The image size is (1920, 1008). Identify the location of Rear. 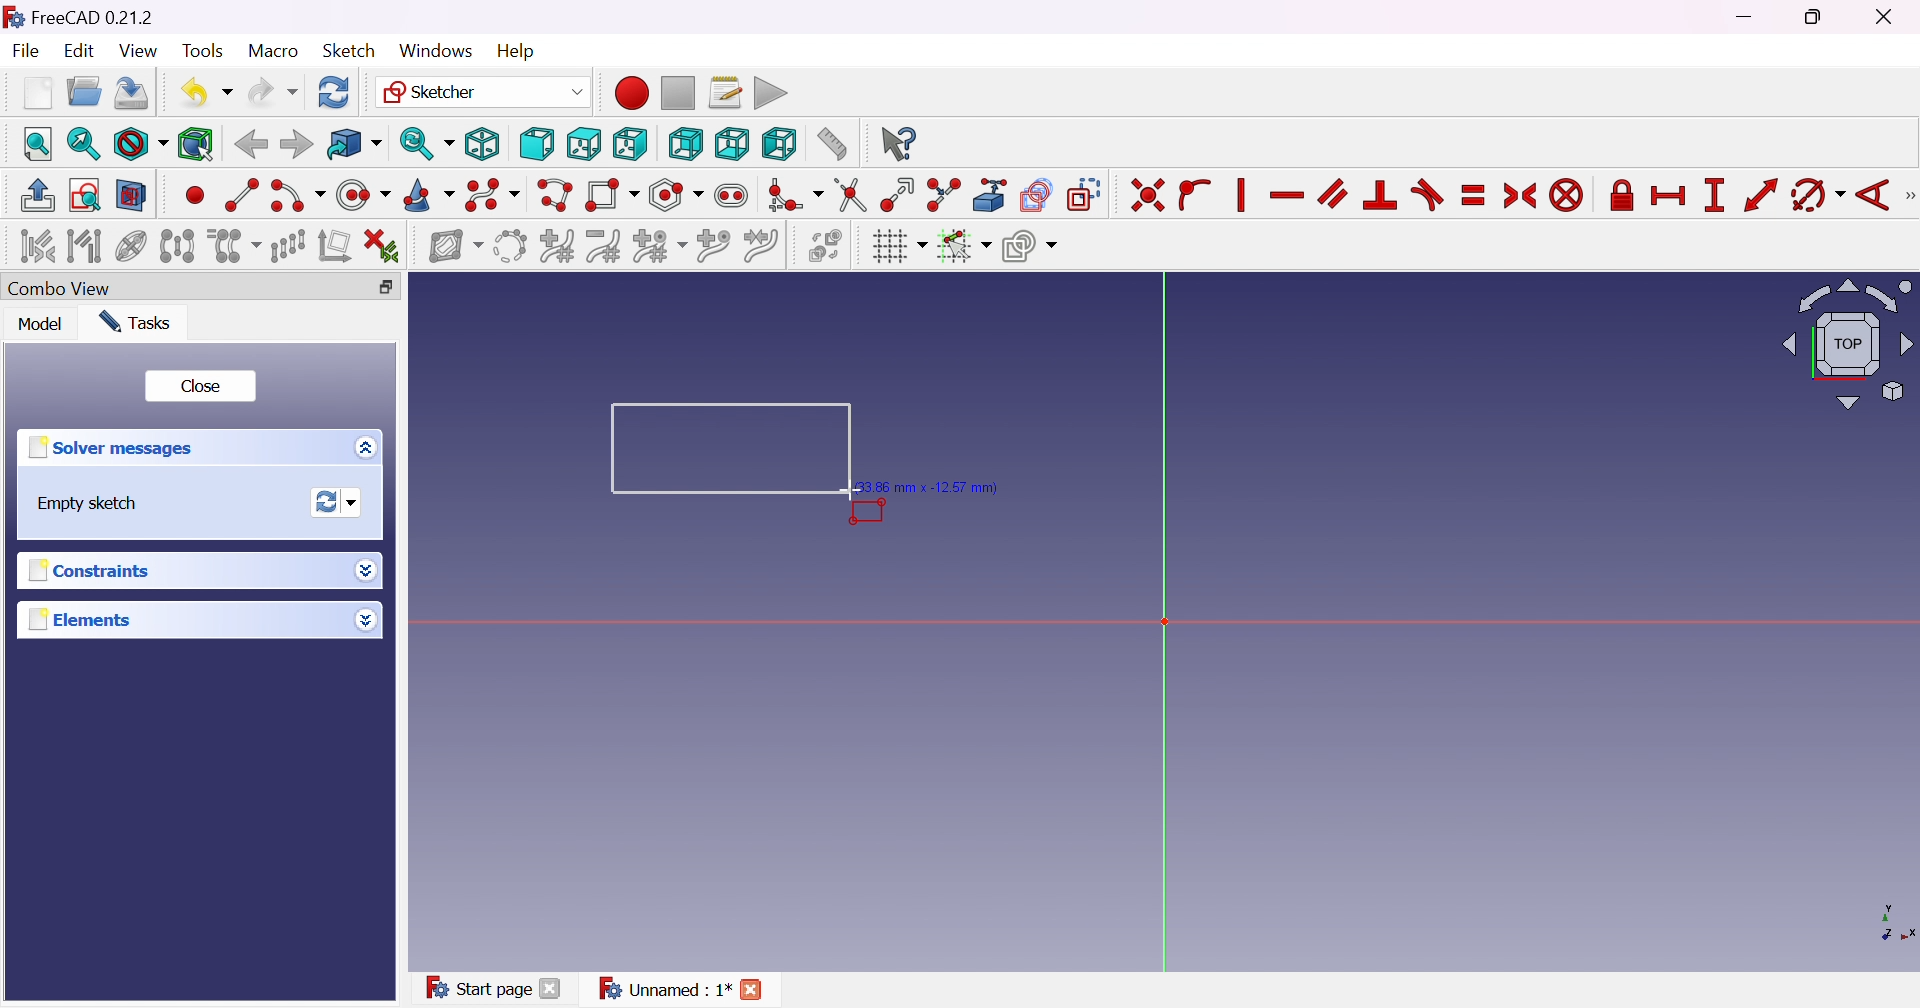
(686, 145).